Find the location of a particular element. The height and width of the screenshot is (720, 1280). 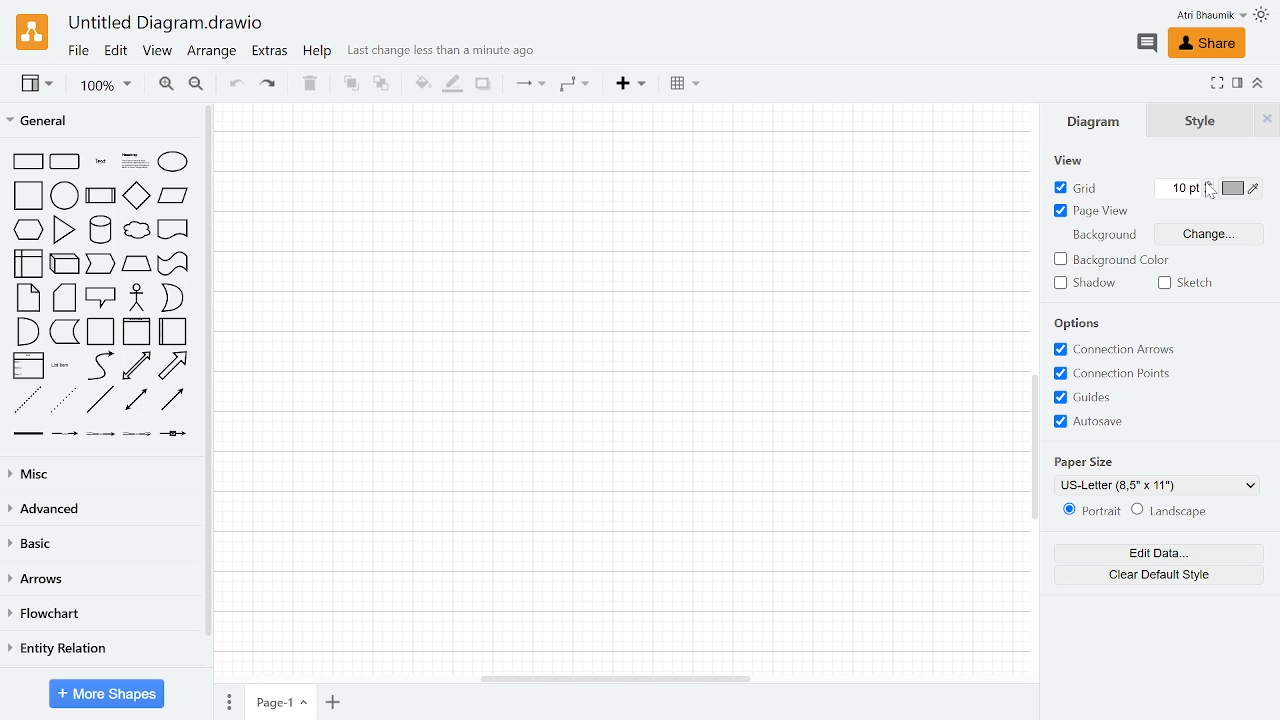

Format is located at coordinates (1238, 83).